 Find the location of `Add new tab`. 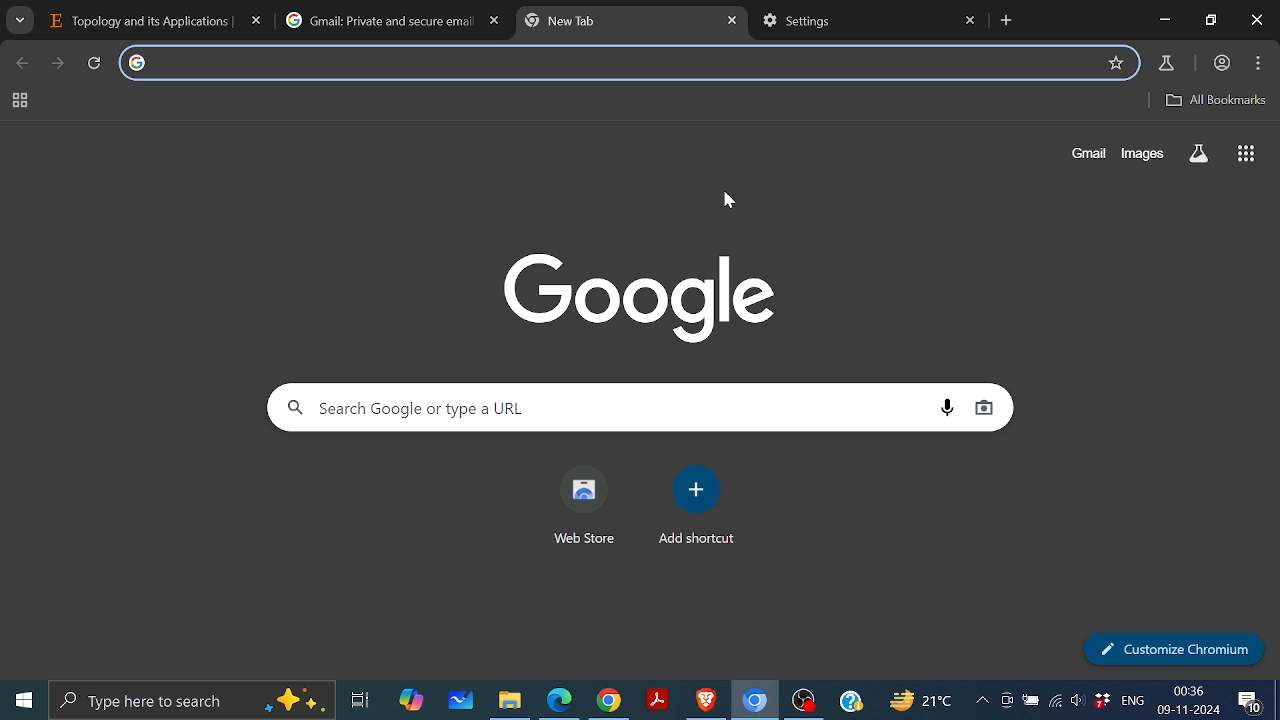

Add new tab is located at coordinates (1007, 20).